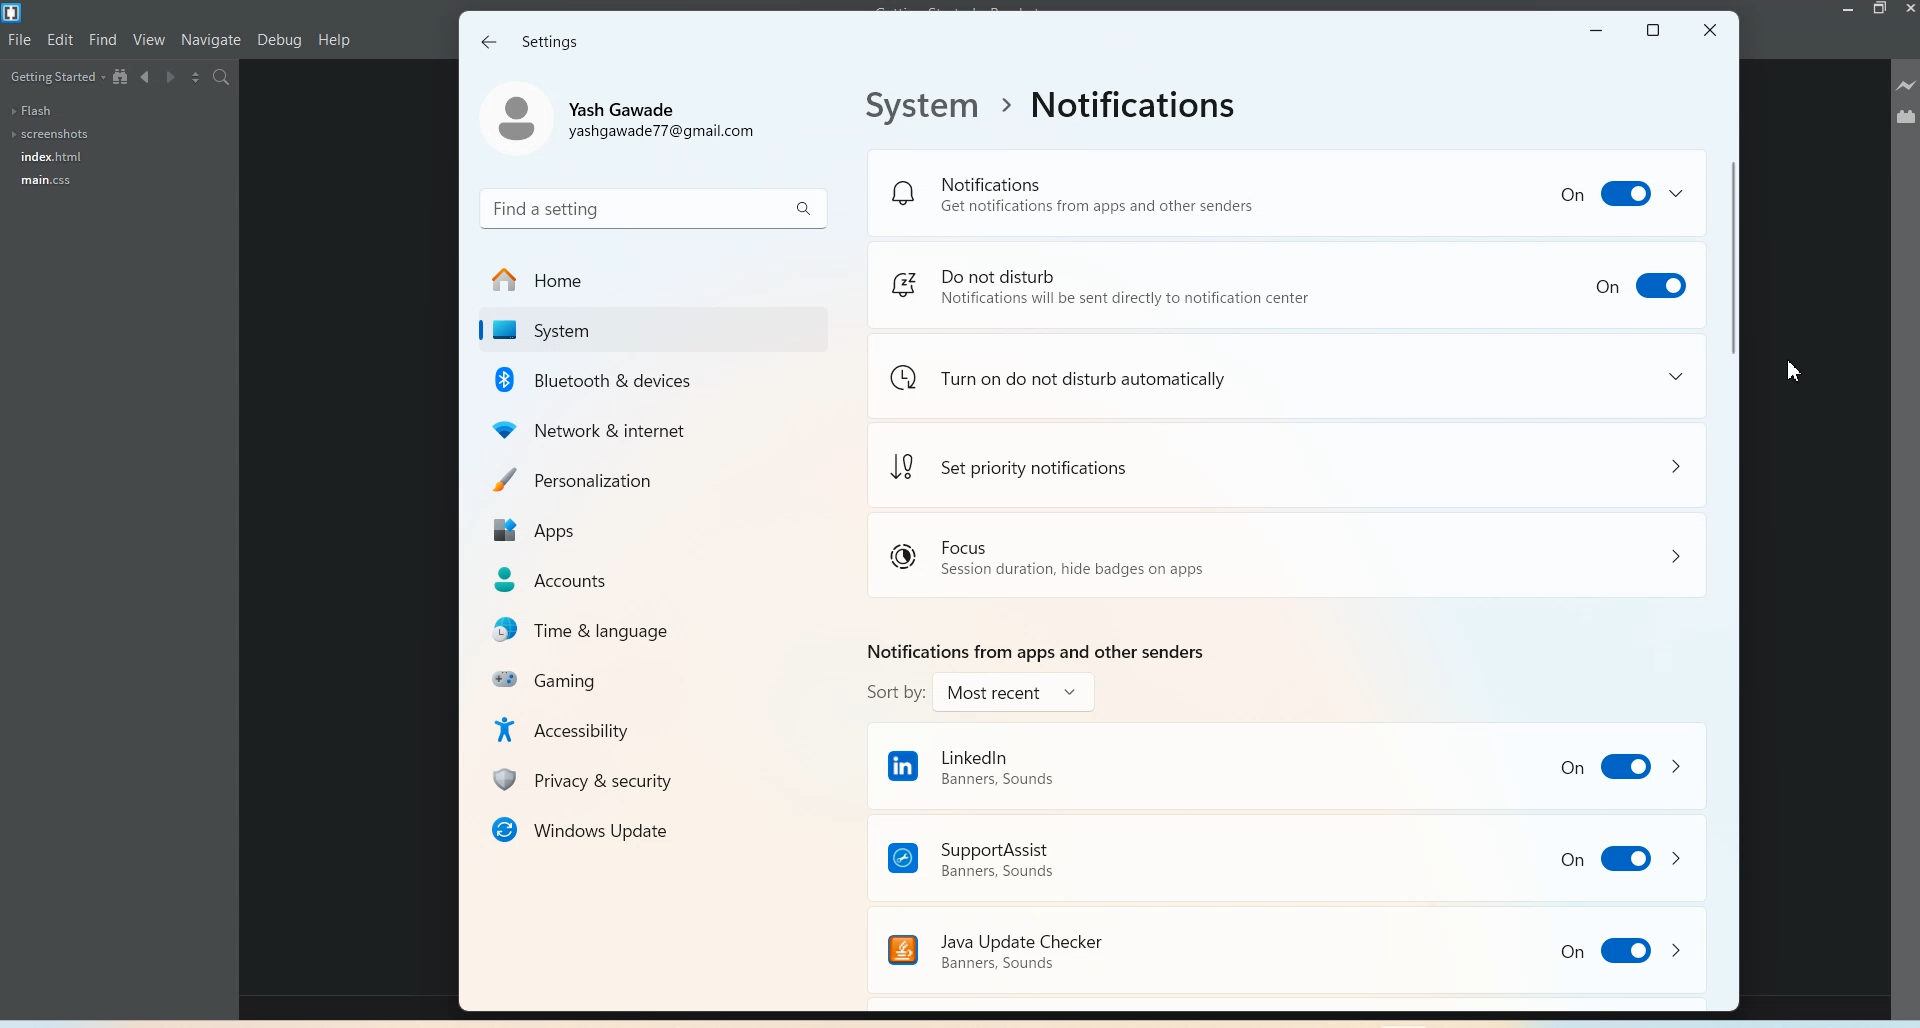 The width and height of the screenshot is (1920, 1028). What do you see at coordinates (1906, 85) in the screenshot?
I see `Live Preview` at bounding box center [1906, 85].